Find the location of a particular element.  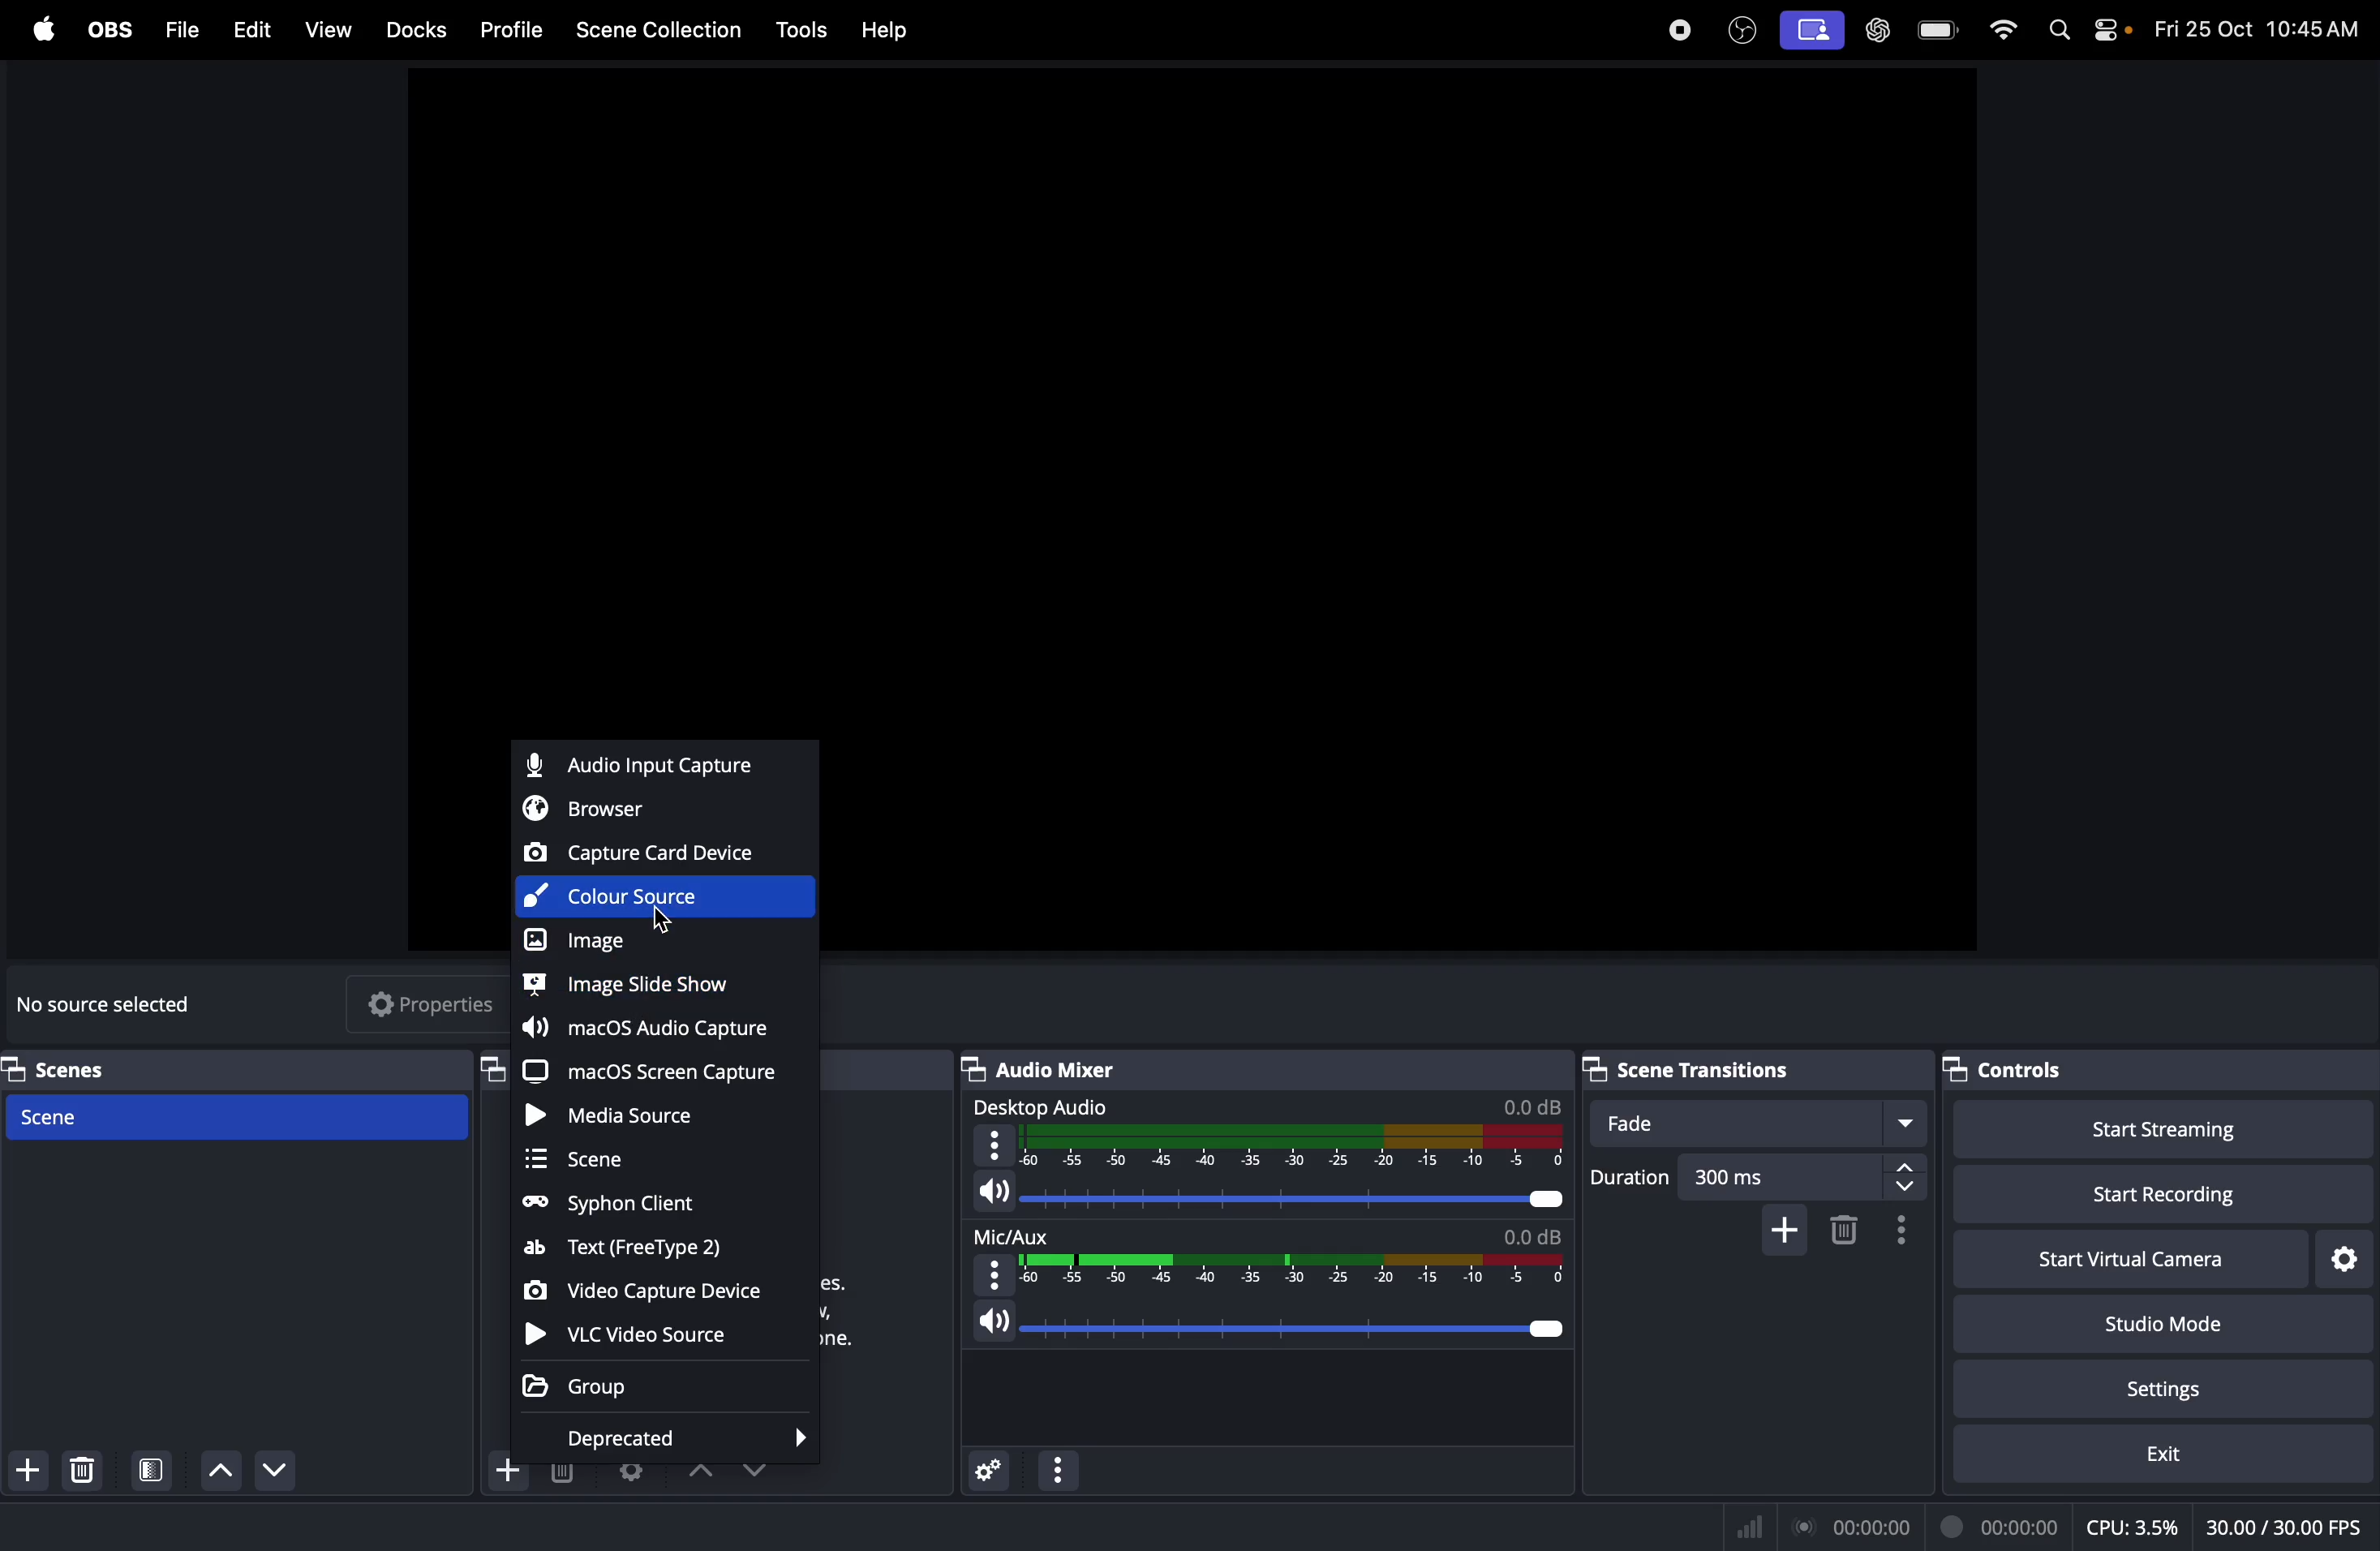

mic aux is located at coordinates (1015, 1236).